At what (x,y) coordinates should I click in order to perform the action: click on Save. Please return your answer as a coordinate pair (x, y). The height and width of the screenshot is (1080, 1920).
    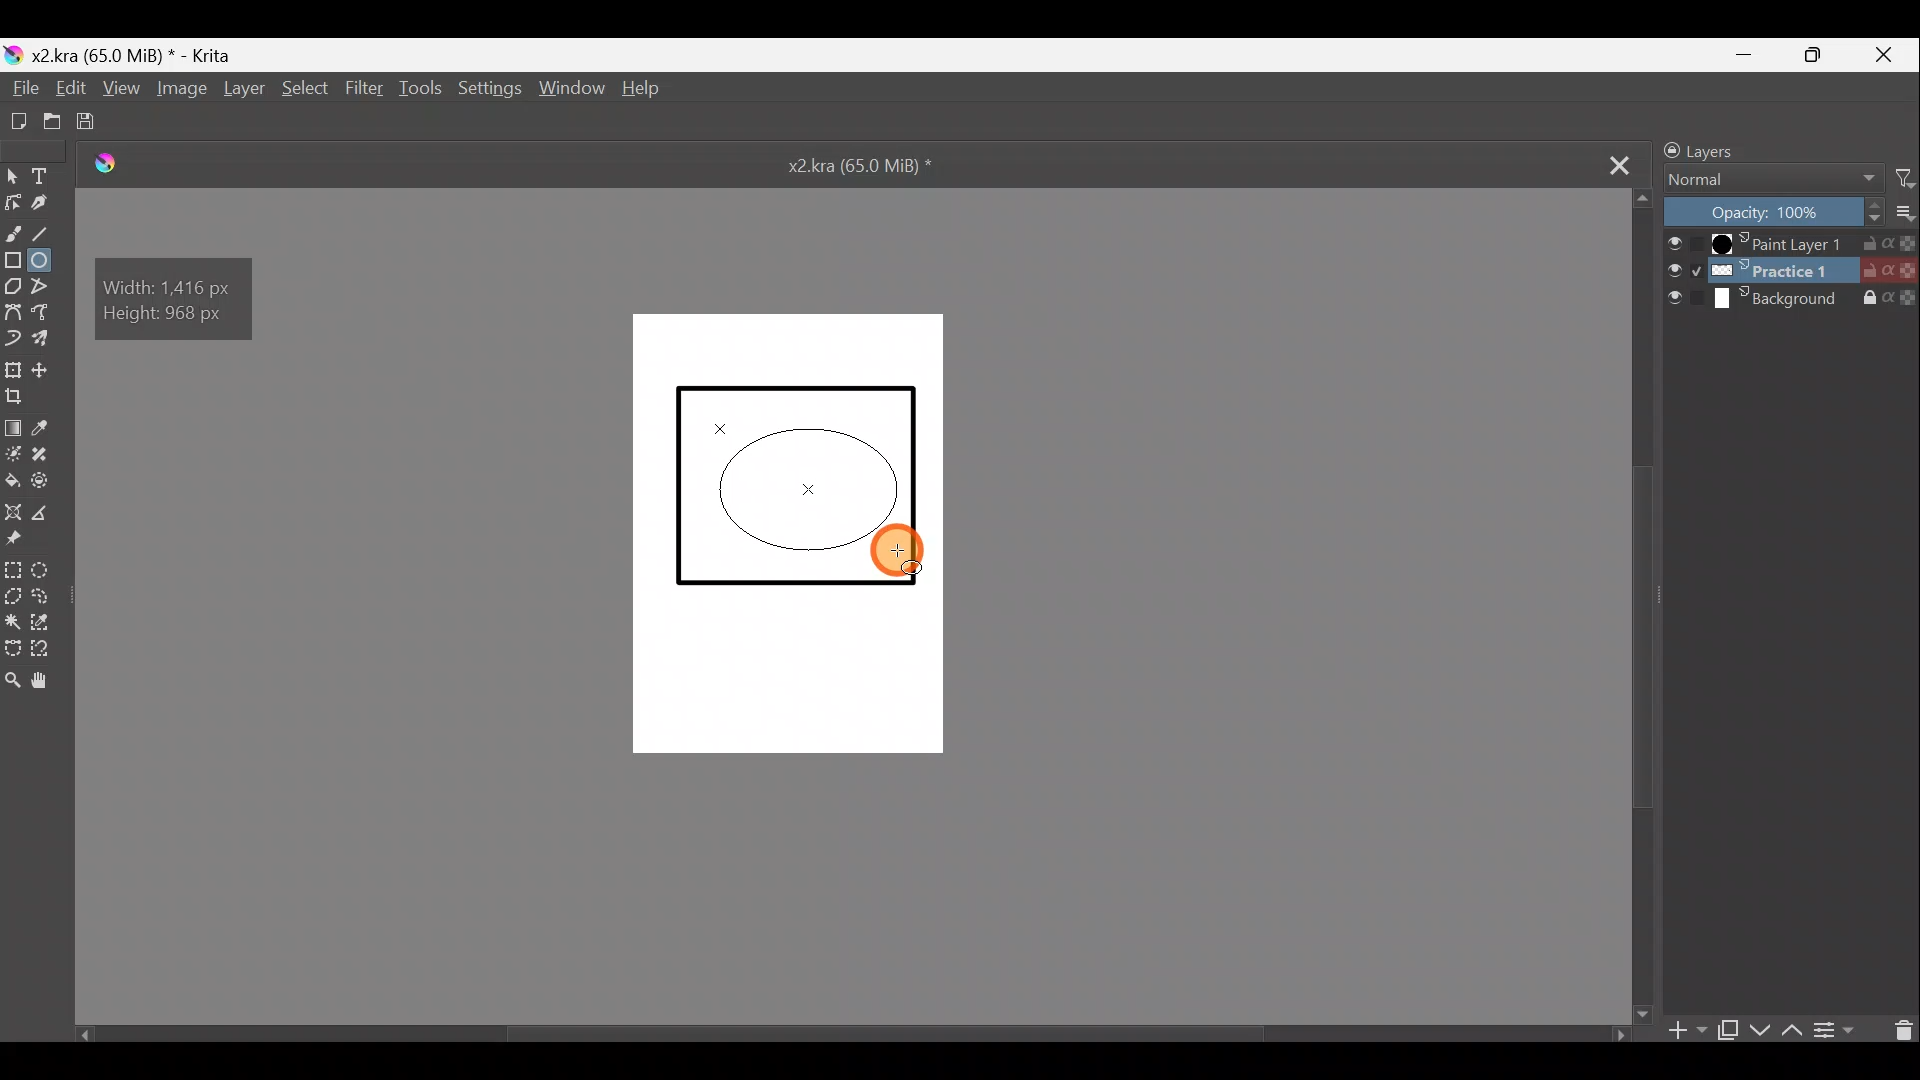
    Looking at the image, I should click on (103, 123).